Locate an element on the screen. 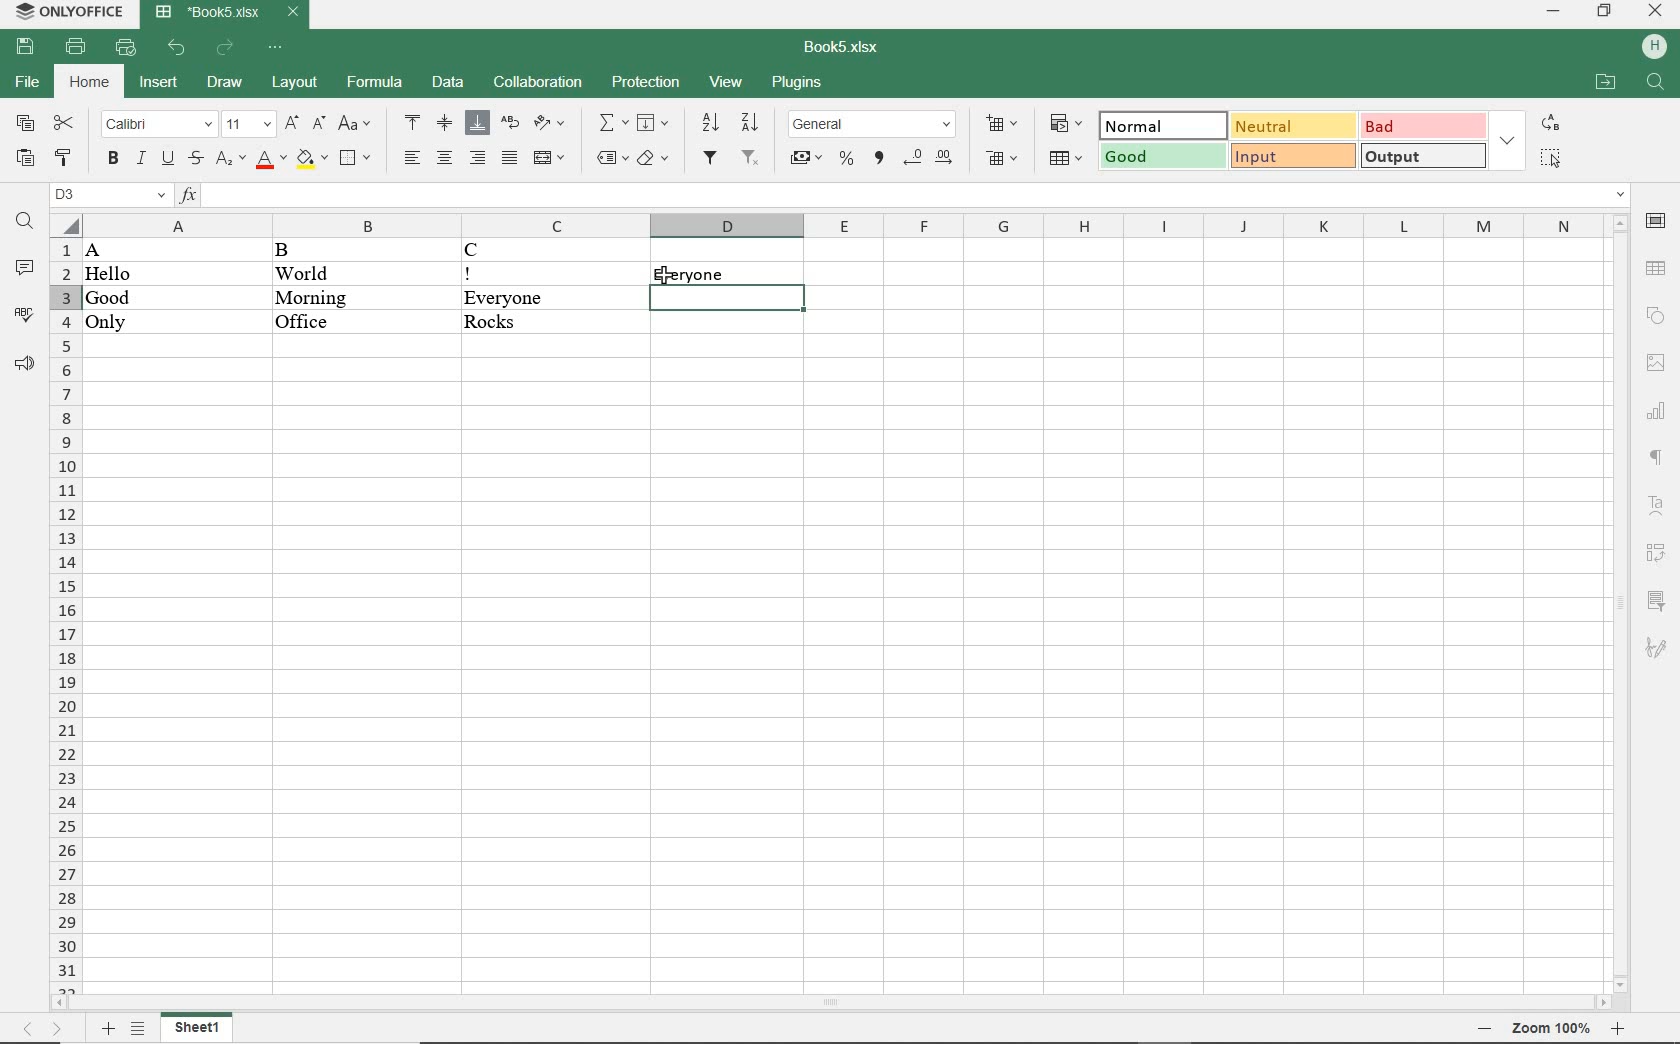  layout is located at coordinates (295, 83).